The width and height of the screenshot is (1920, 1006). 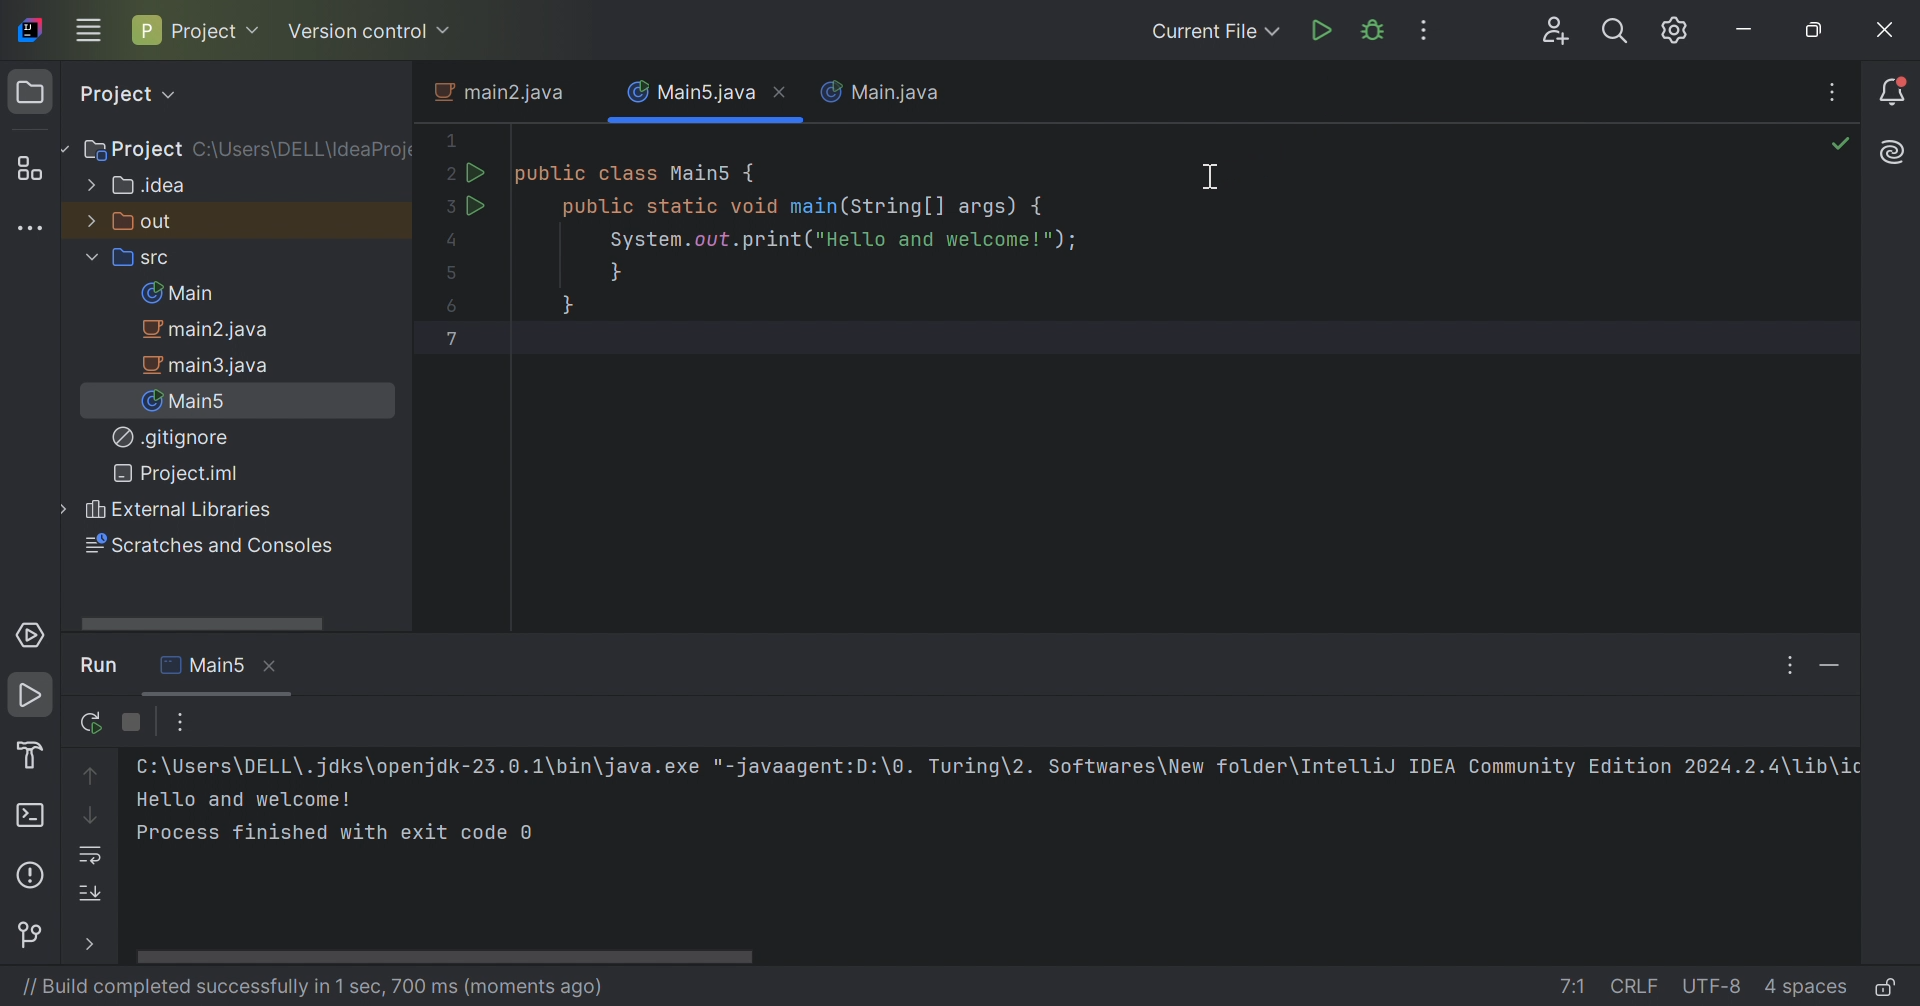 I want to click on Project, so click(x=124, y=94).